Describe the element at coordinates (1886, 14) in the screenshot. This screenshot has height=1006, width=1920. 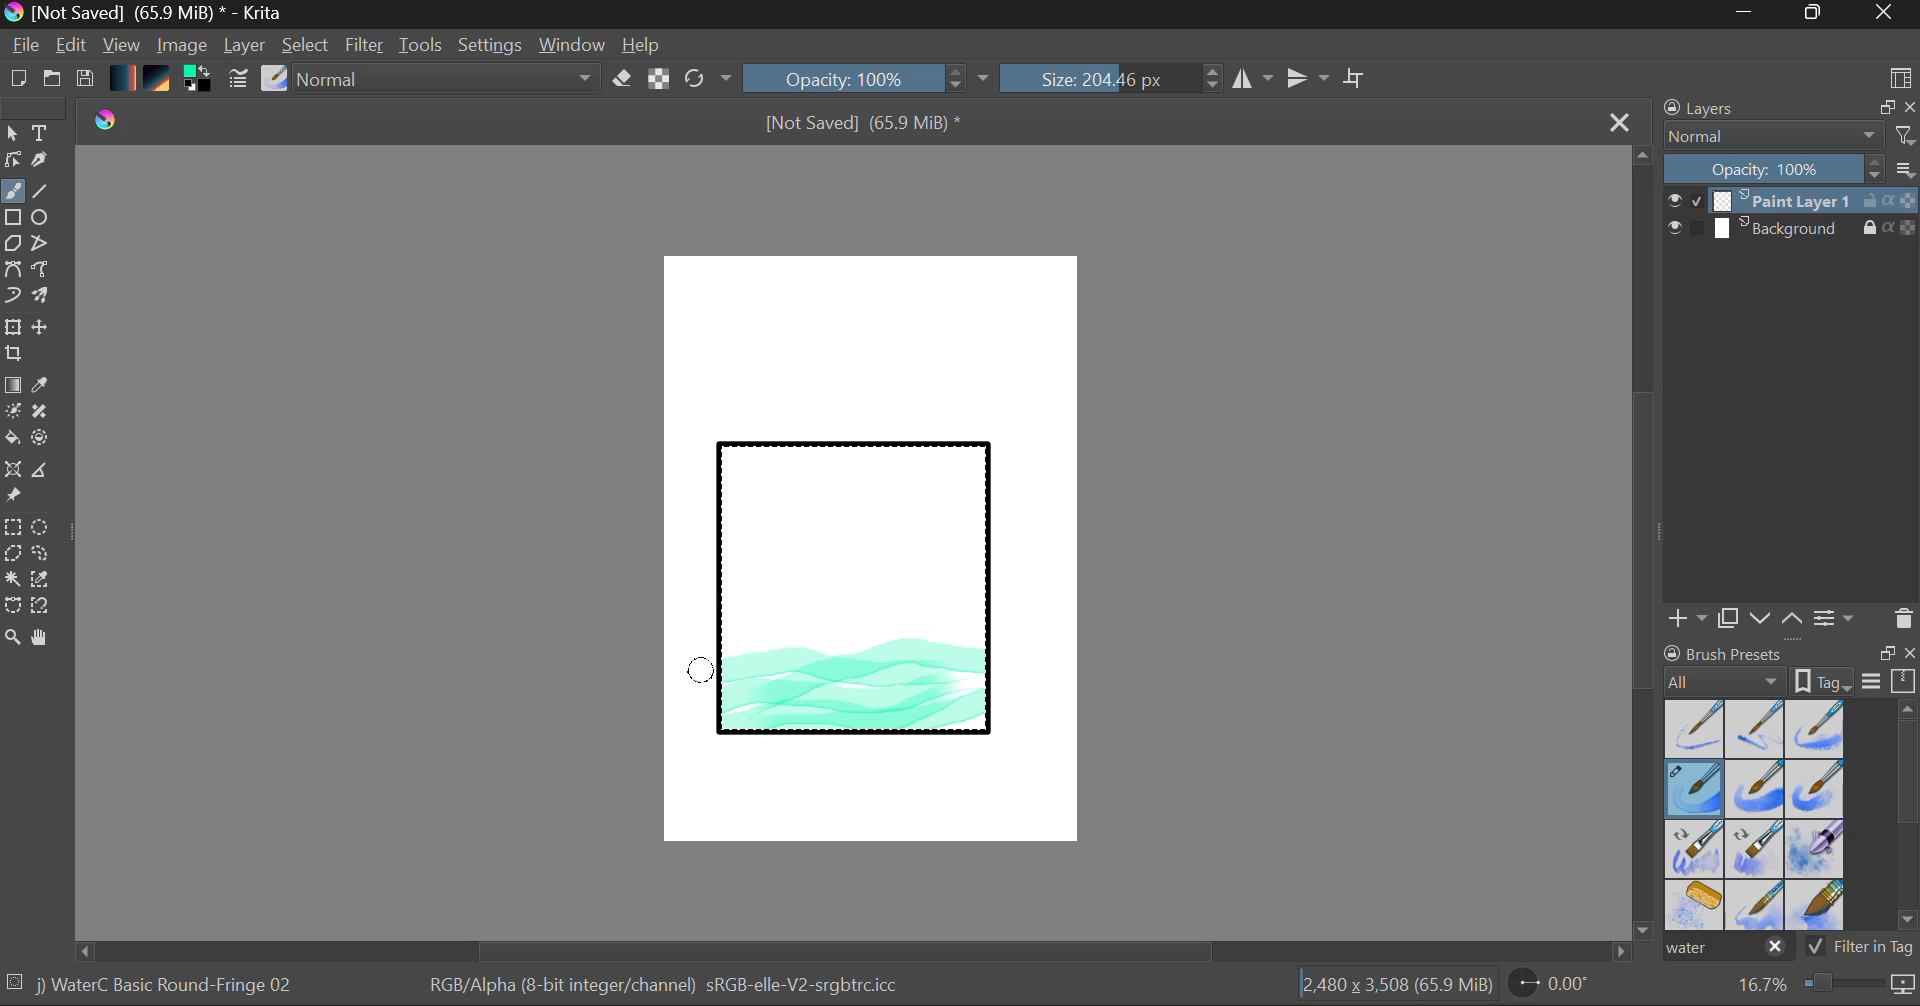
I see `Close` at that location.